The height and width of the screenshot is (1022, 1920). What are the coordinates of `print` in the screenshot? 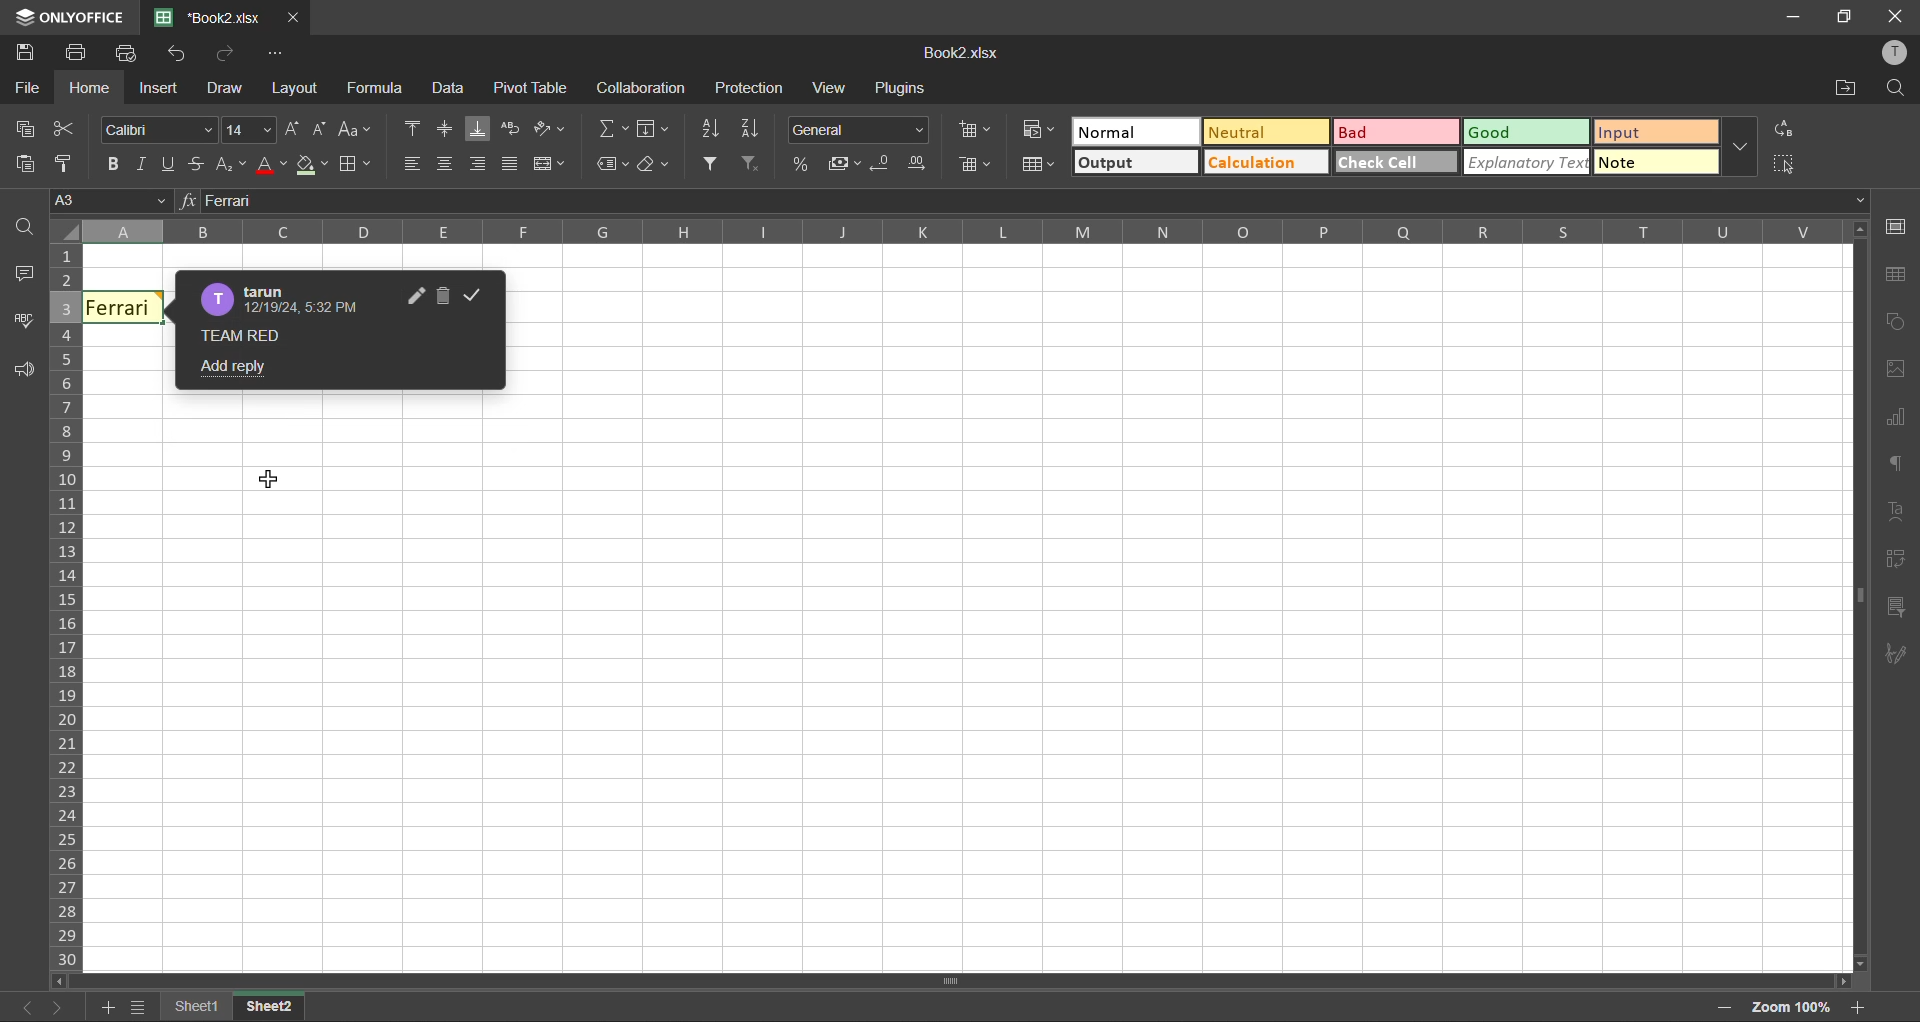 It's located at (78, 55).